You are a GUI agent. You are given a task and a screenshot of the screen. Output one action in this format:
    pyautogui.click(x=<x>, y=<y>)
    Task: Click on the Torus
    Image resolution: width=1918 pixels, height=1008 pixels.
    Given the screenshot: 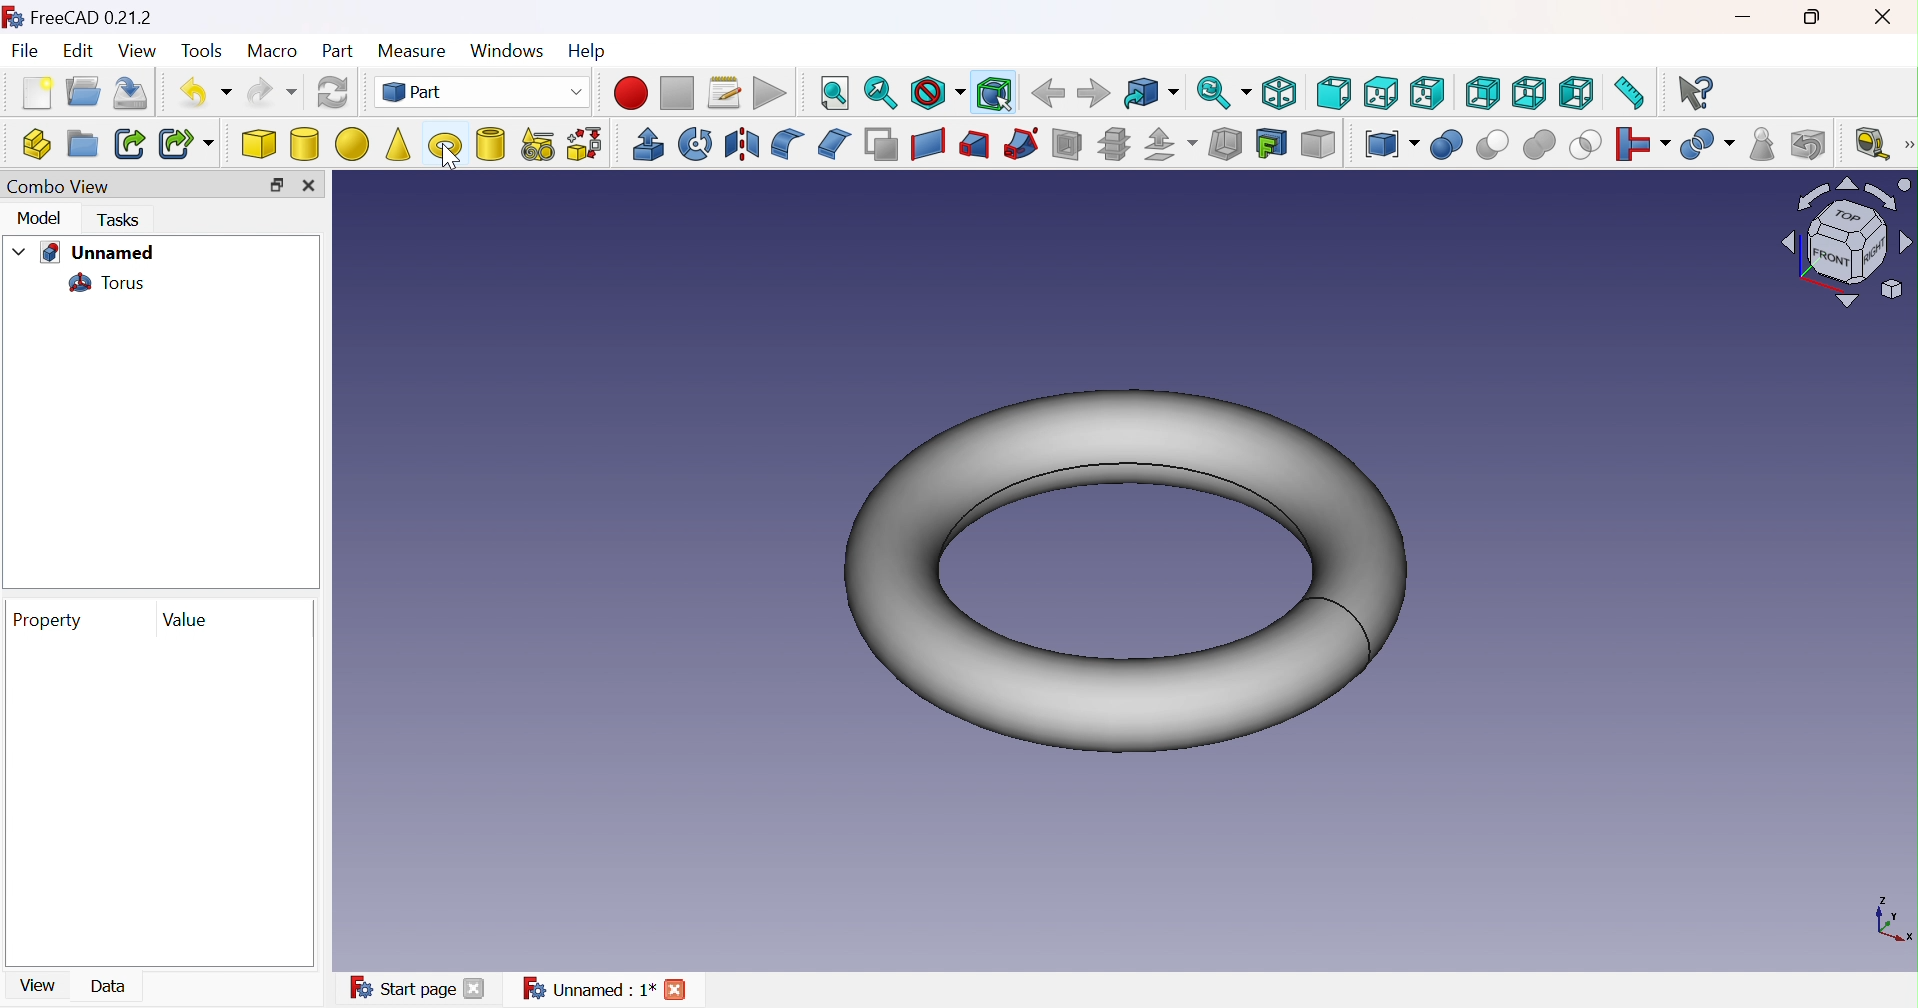 What is the action you would take?
    pyautogui.click(x=1123, y=571)
    